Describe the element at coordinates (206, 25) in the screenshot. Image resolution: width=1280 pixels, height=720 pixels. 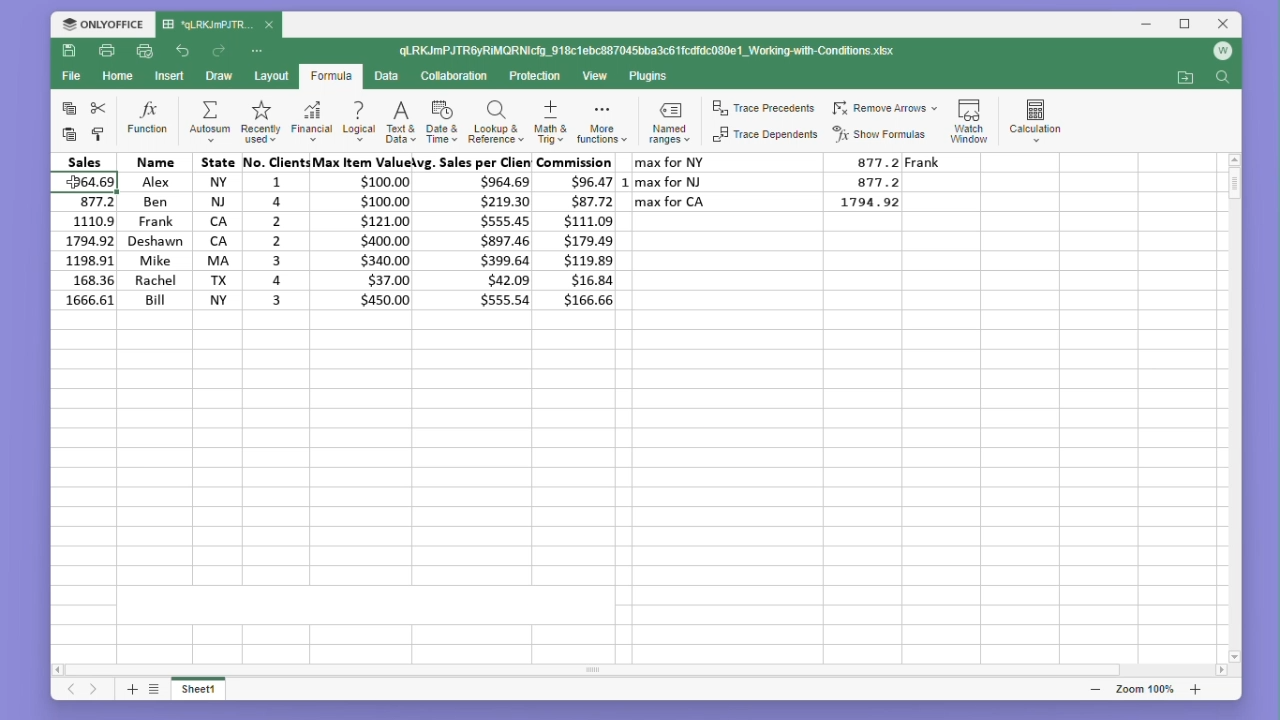
I see `'qLRKJmJTR...` at that location.